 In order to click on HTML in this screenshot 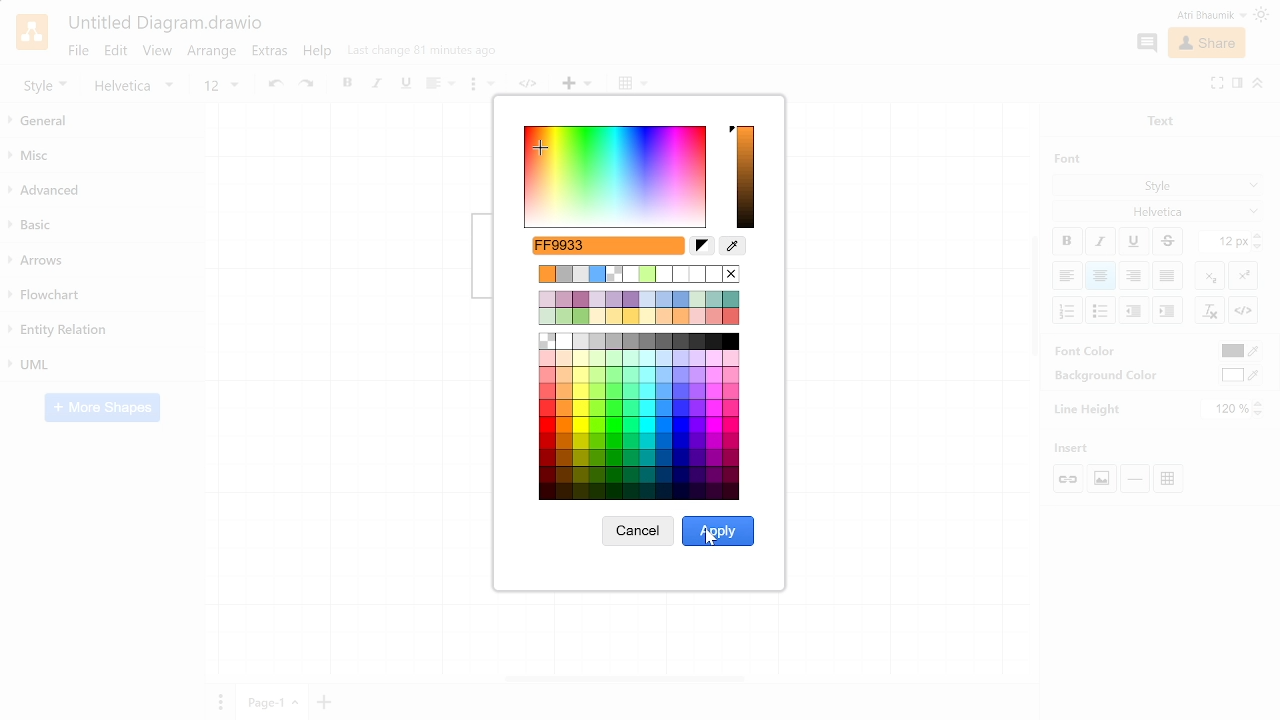, I will do `click(1243, 310)`.